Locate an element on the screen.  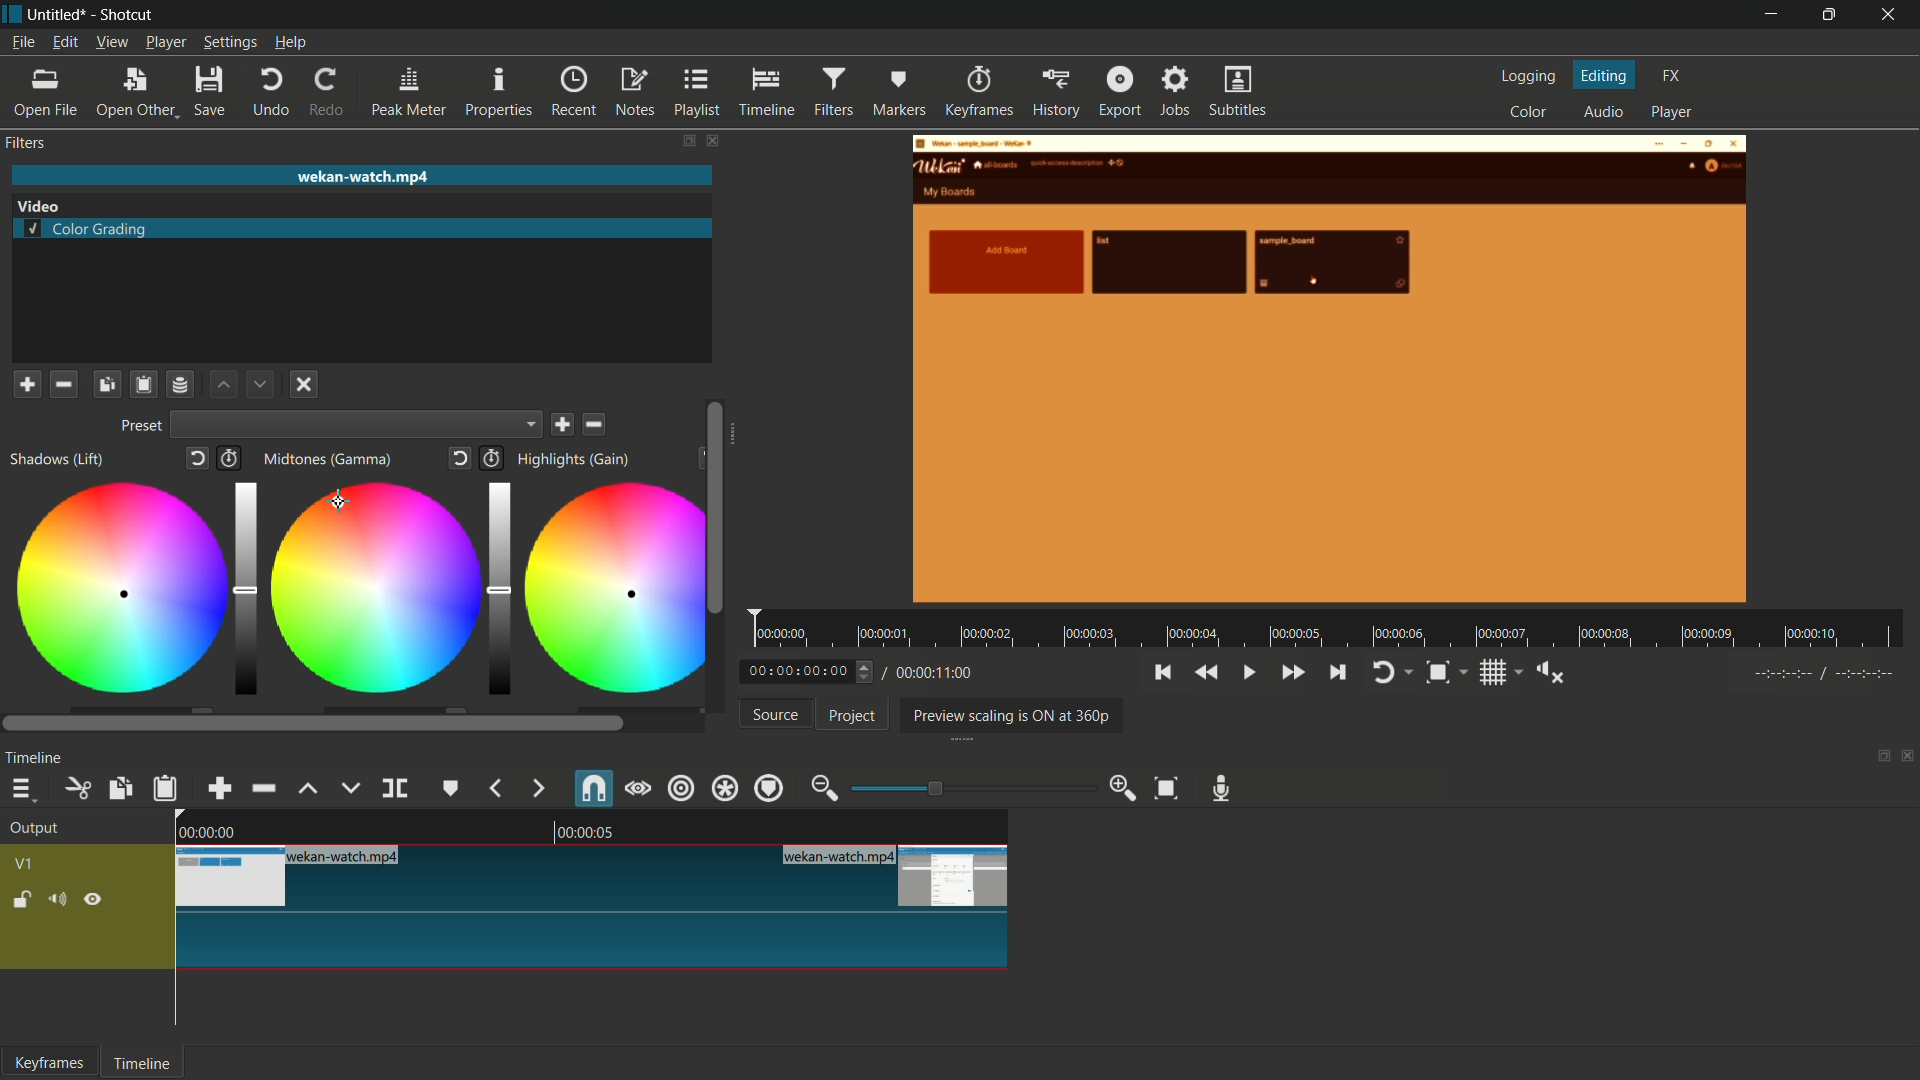
save is located at coordinates (562, 425).